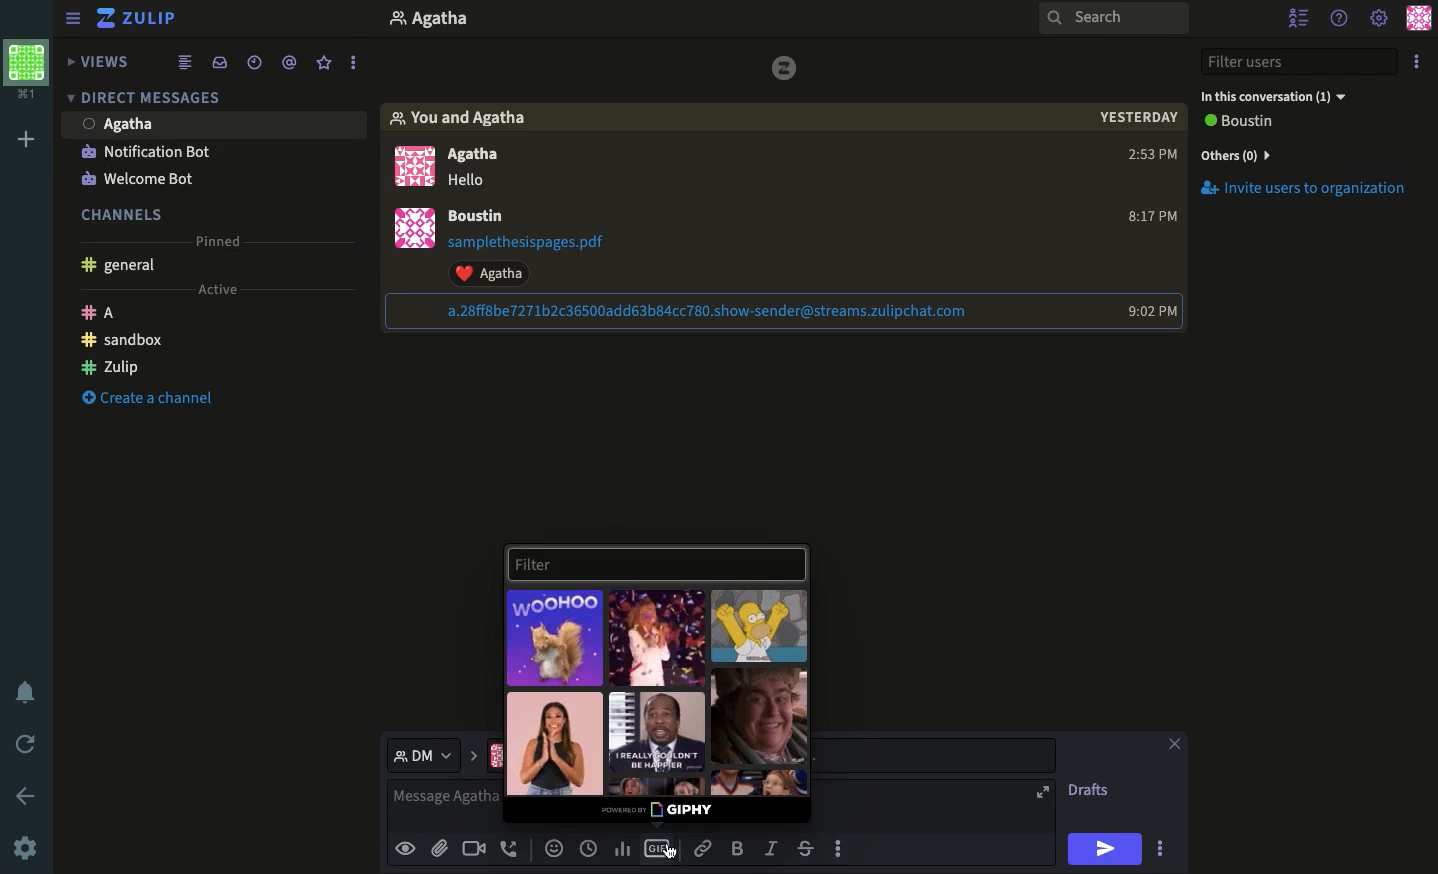 The height and width of the screenshot is (874, 1438). What do you see at coordinates (149, 101) in the screenshot?
I see `DM` at bounding box center [149, 101].